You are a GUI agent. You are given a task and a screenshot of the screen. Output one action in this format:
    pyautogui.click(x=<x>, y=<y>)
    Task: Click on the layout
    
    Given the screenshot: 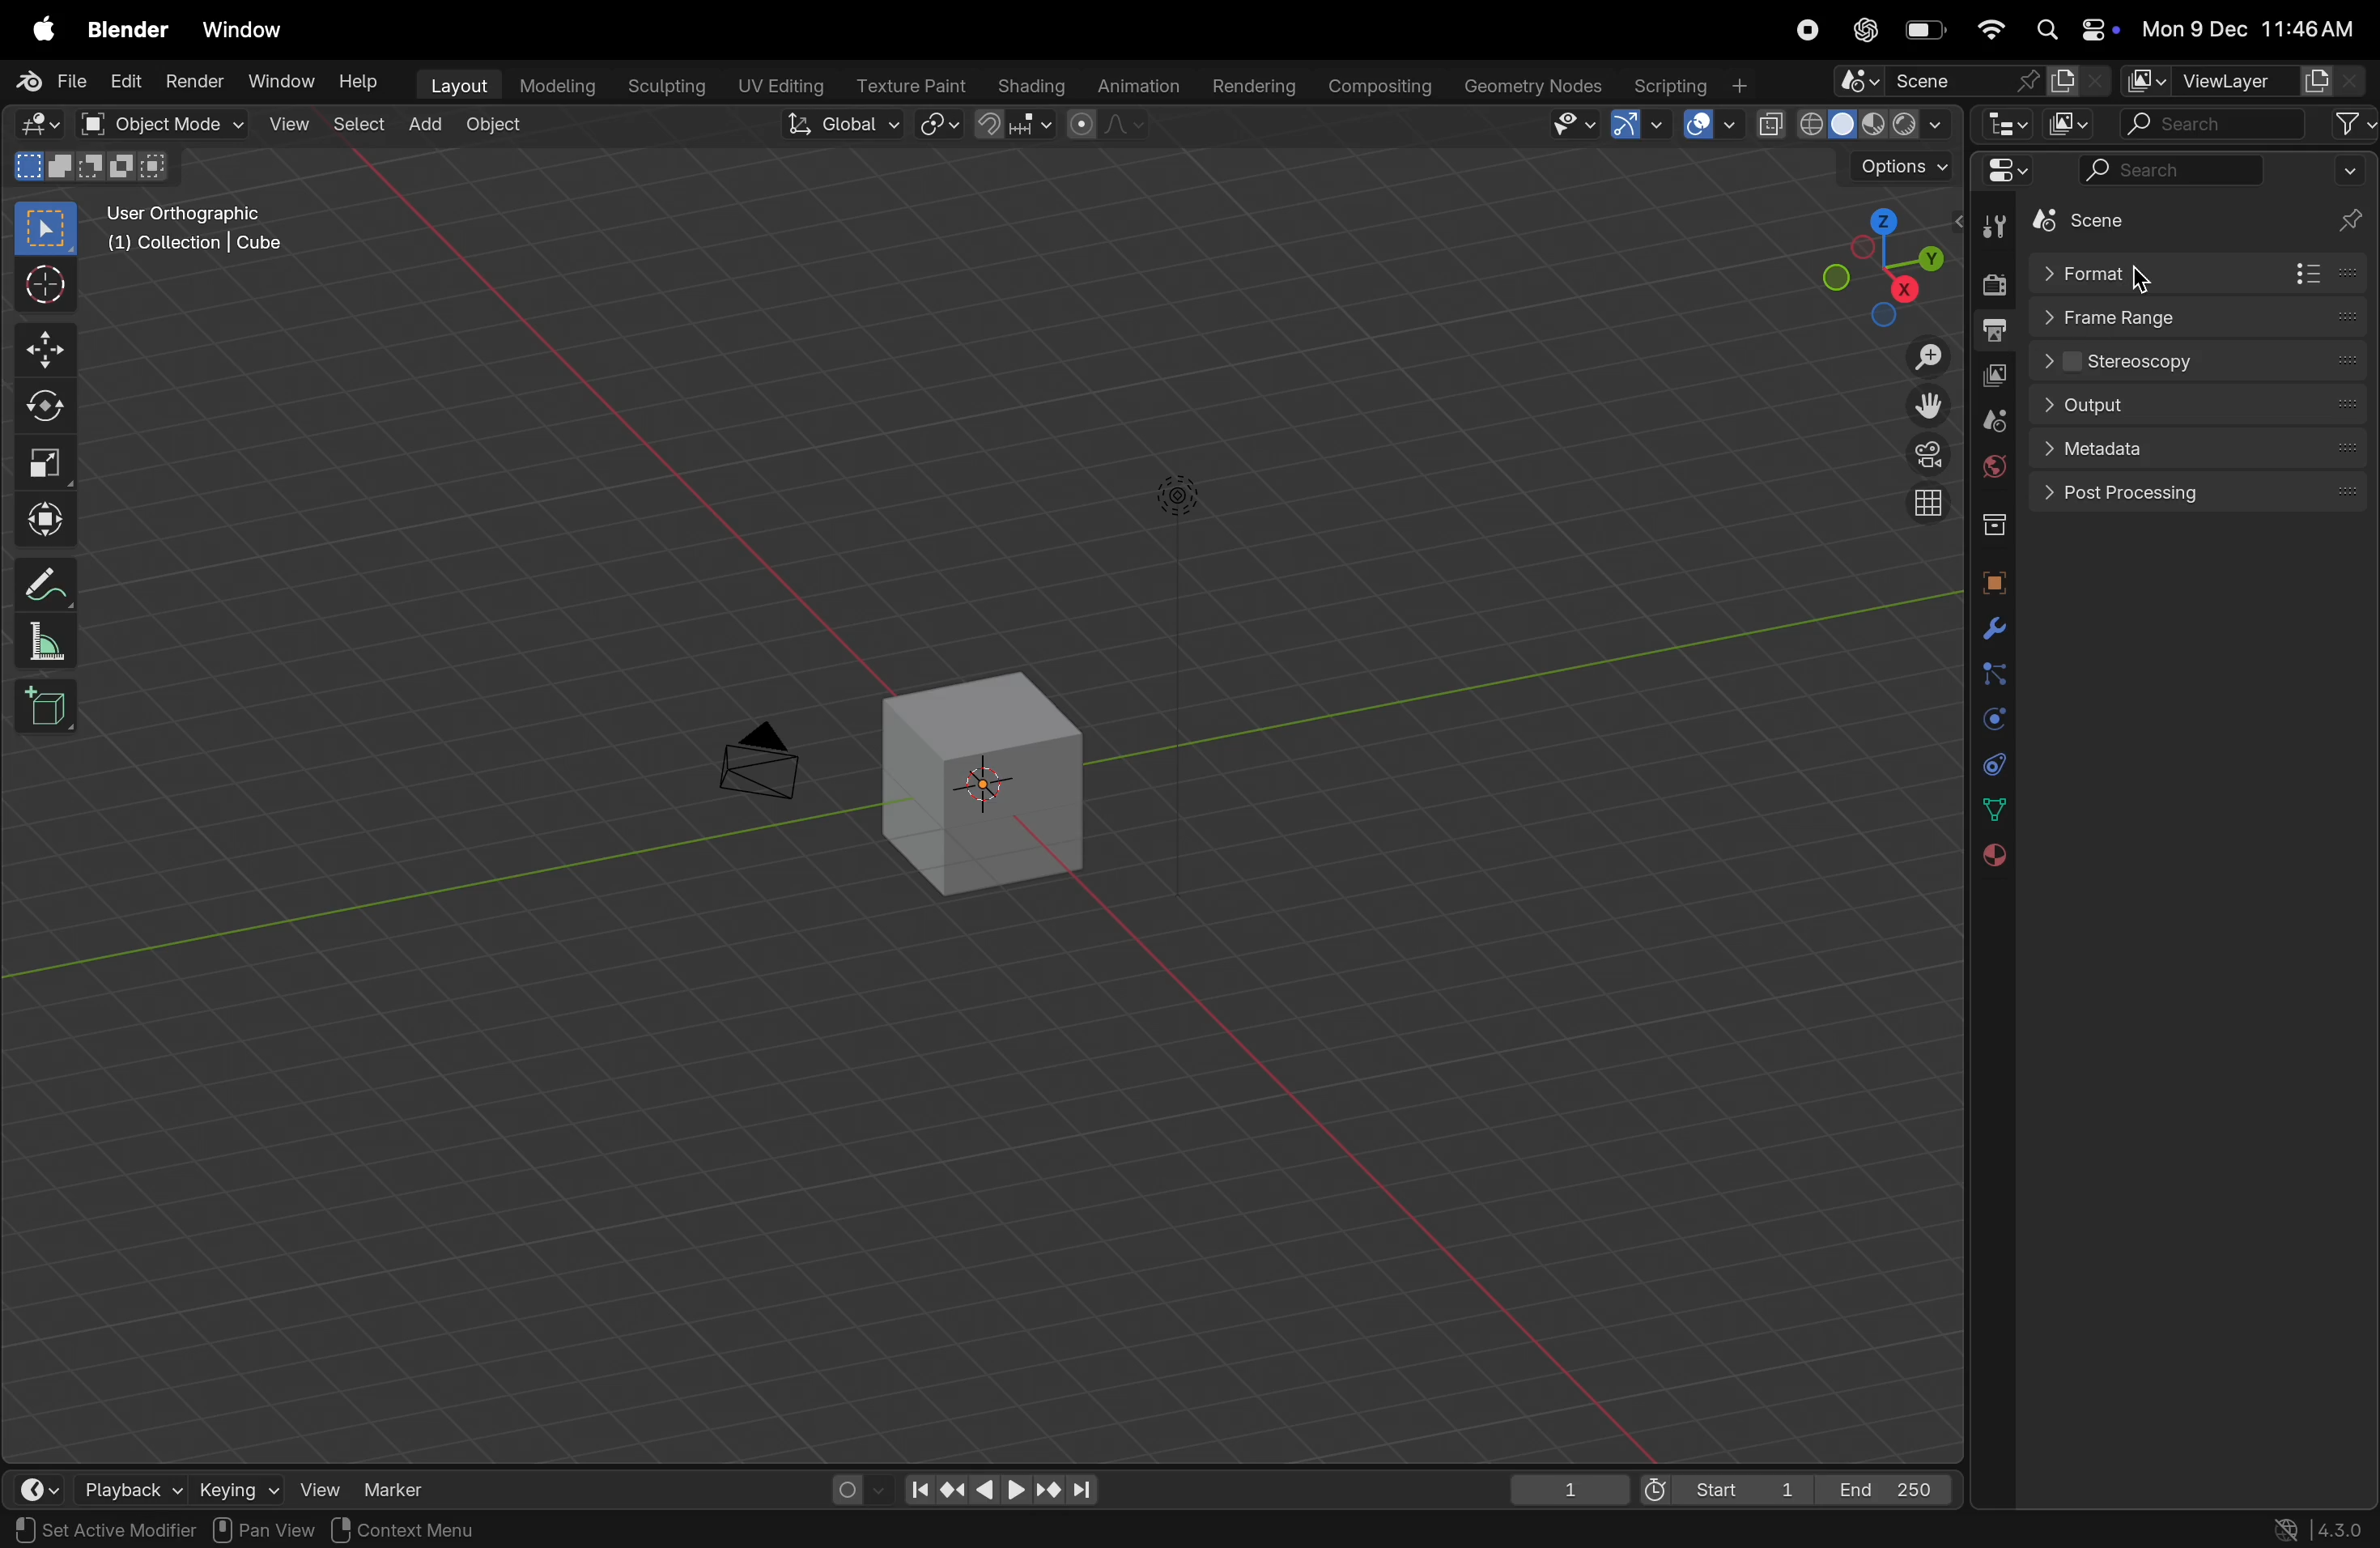 What is the action you would take?
    pyautogui.click(x=451, y=85)
    